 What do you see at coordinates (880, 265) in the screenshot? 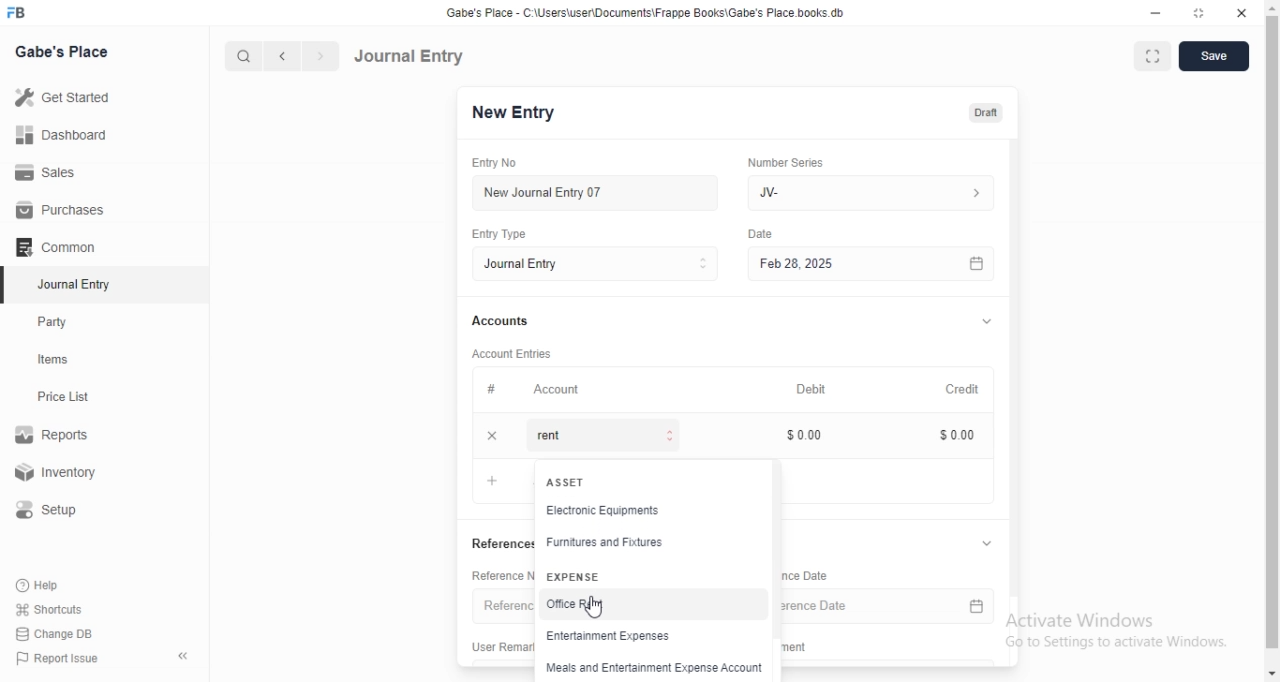
I see `Feb 28, 2025` at bounding box center [880, 265].